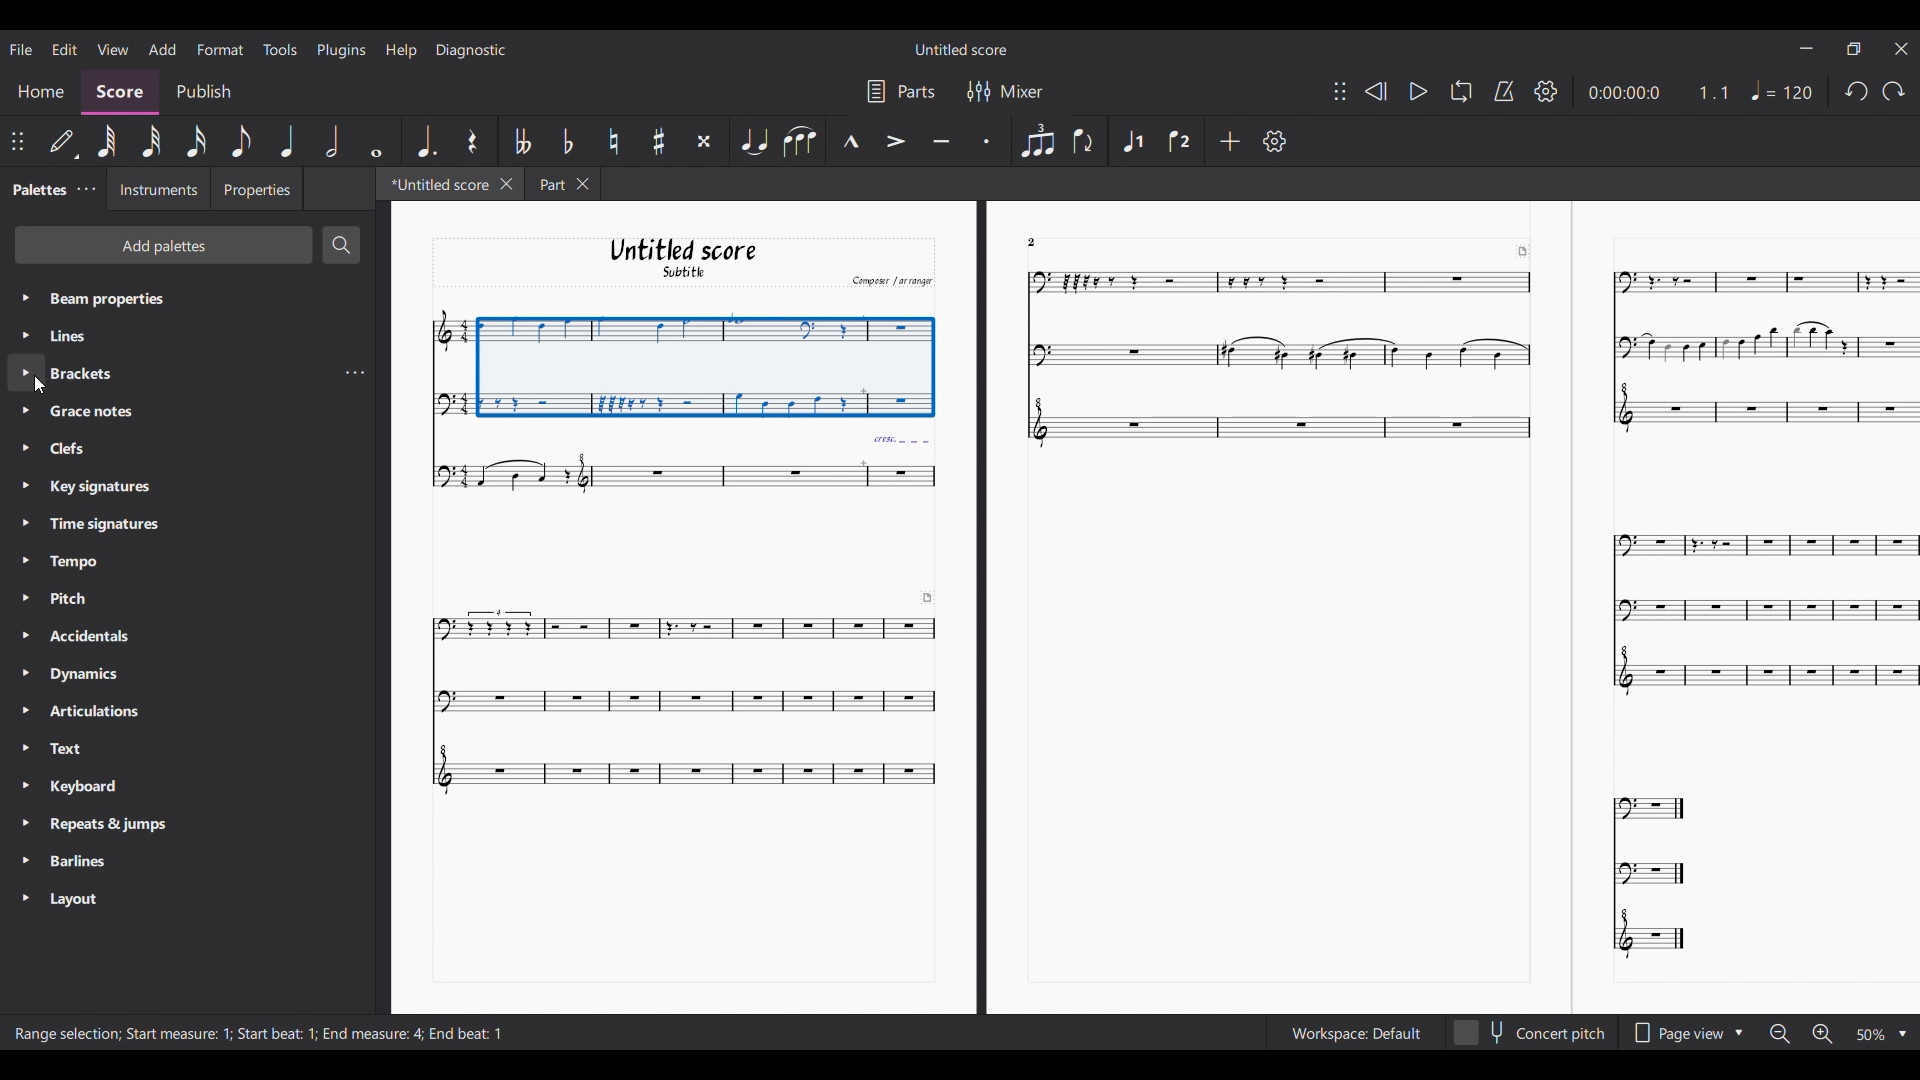 The width and height of the screenshot is (1920, 1080). Describe the element at coordinates (471, 50) in the screenshot. I see `Diagnostic` at that location.